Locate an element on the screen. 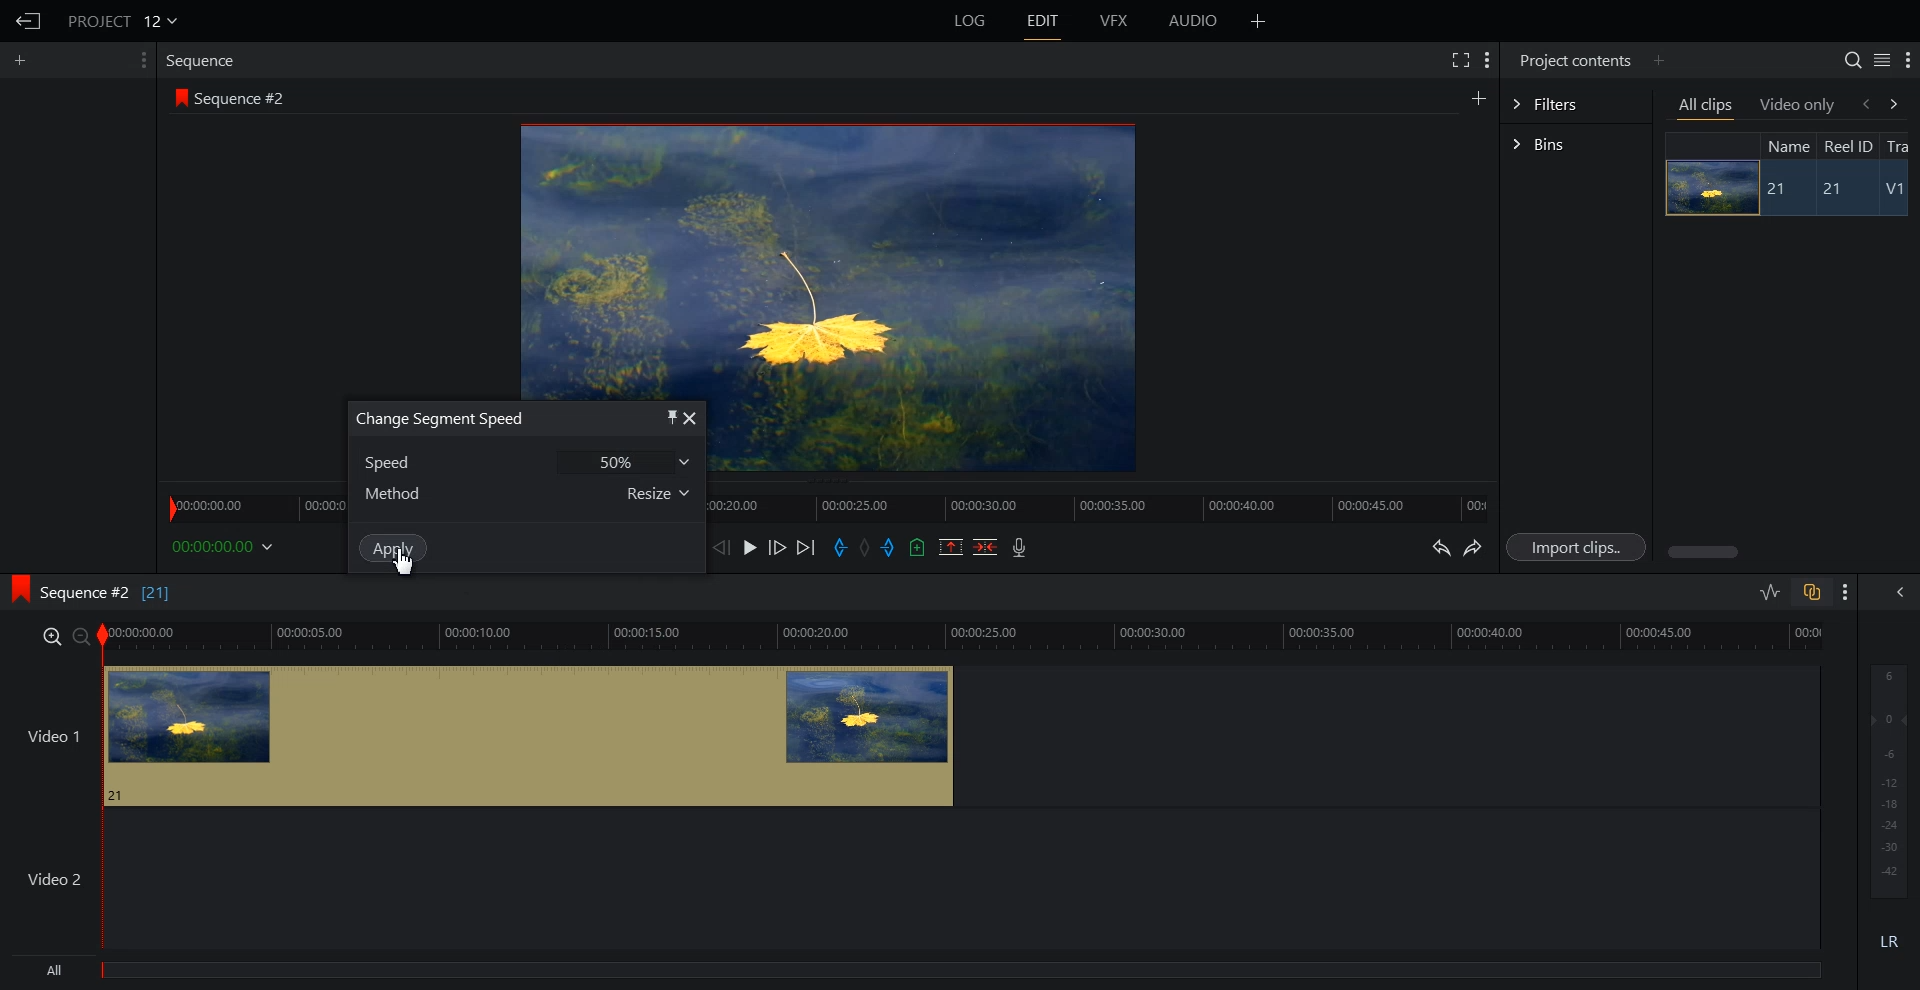 The width and height of the screenshot is (1920, 990). Toggle auto Track sync is located at coordinates (1811, 592).